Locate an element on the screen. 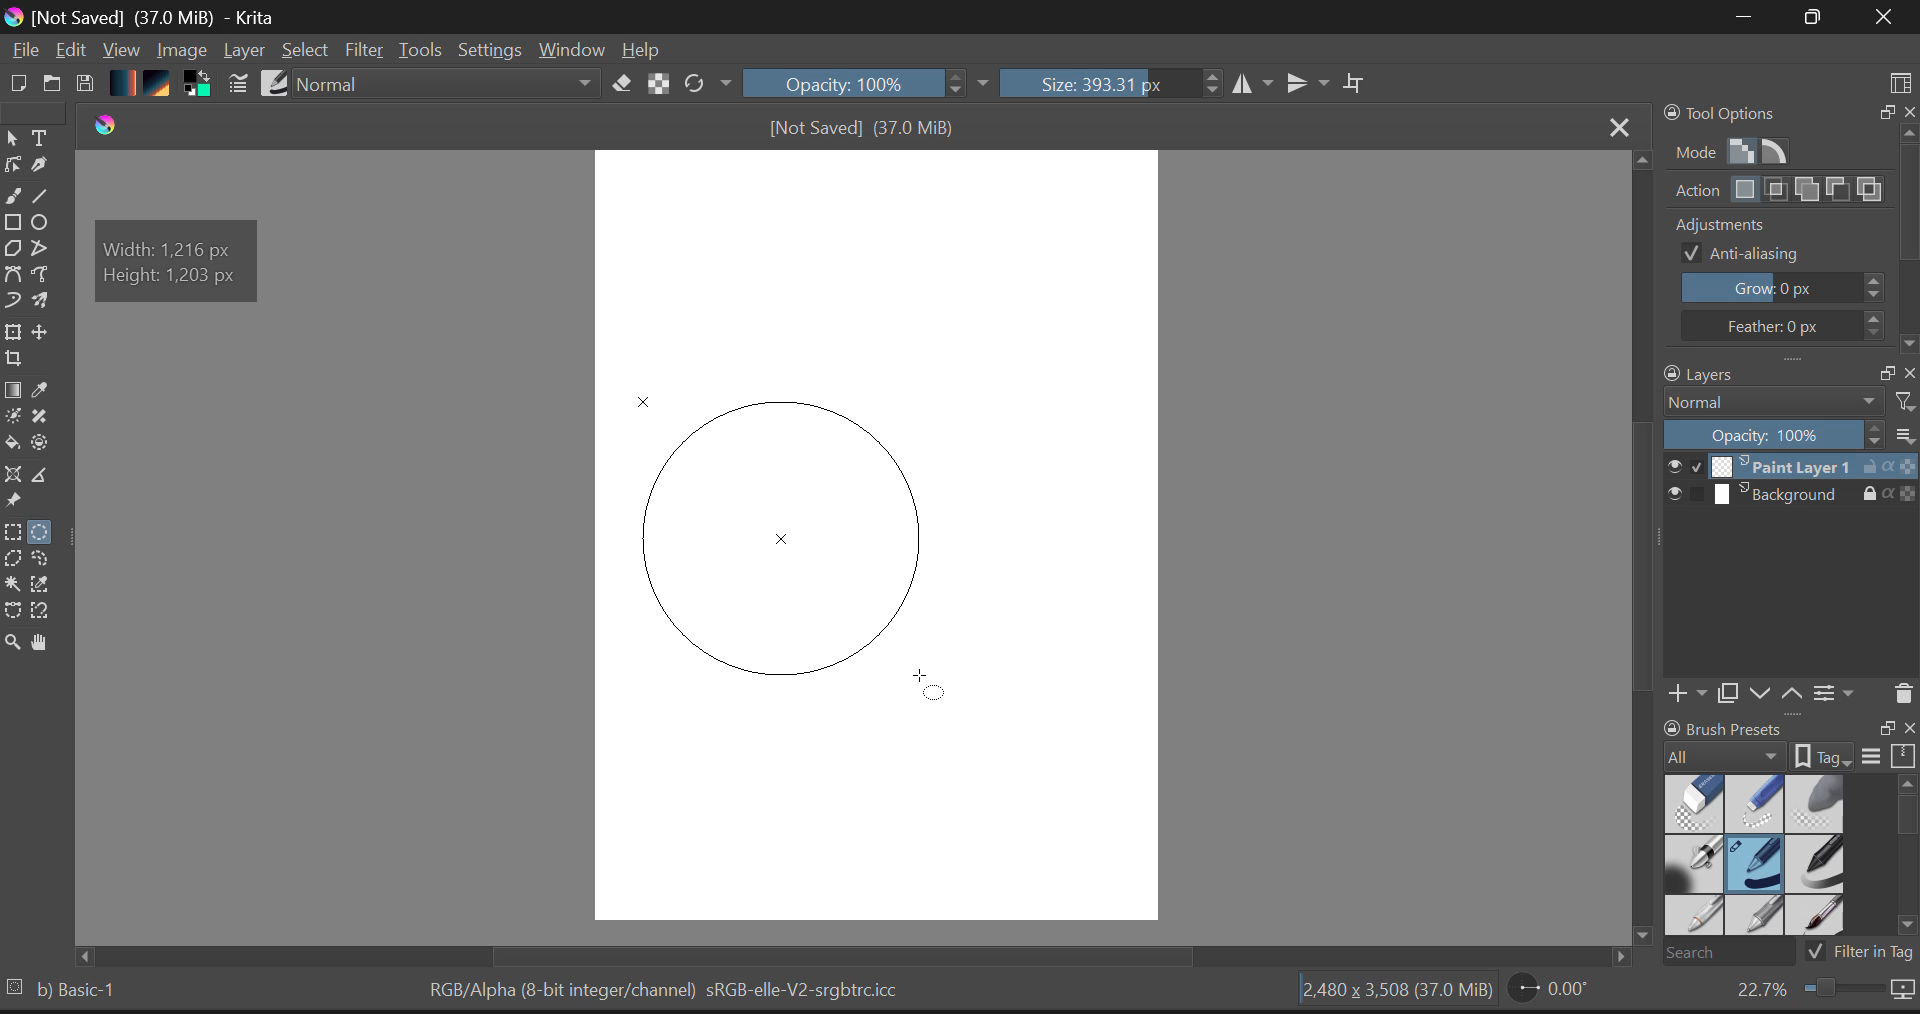 Image resolution: width=1920 pixels, height=1014 pixels. Enclose and Fill is located at coordinates (47, 443).